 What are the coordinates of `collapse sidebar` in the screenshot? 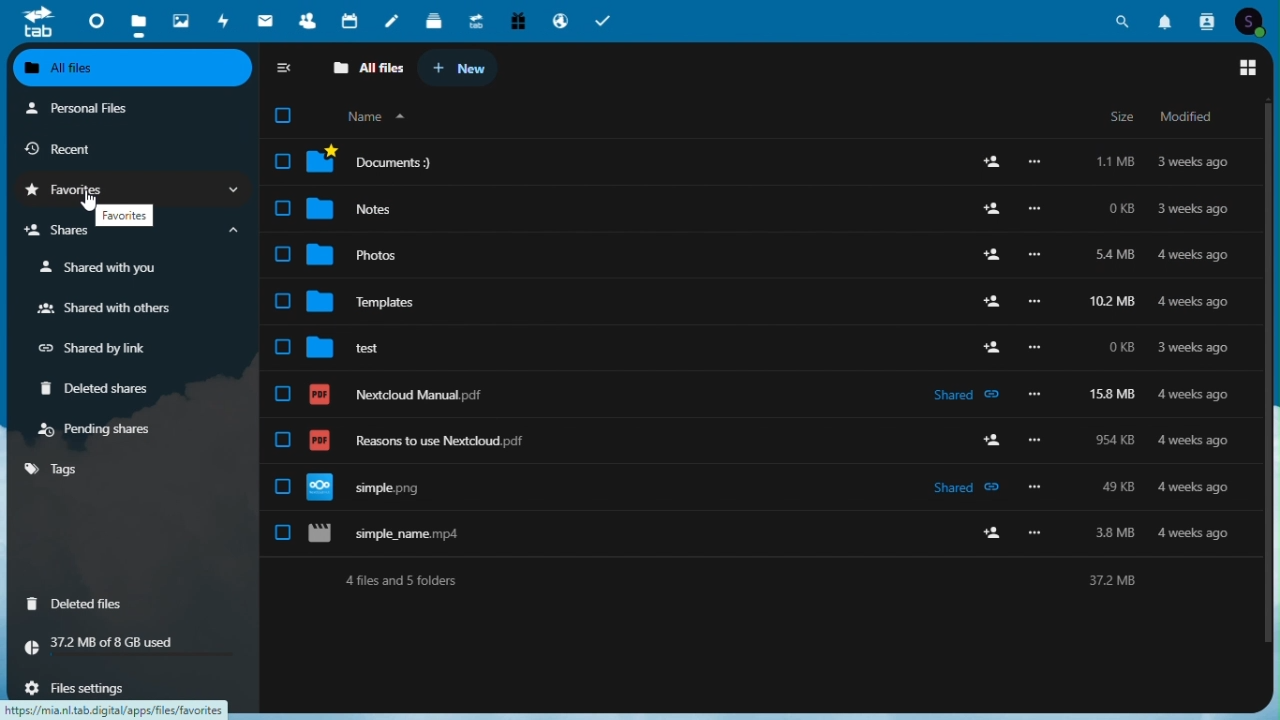 It's located at (283, 67).